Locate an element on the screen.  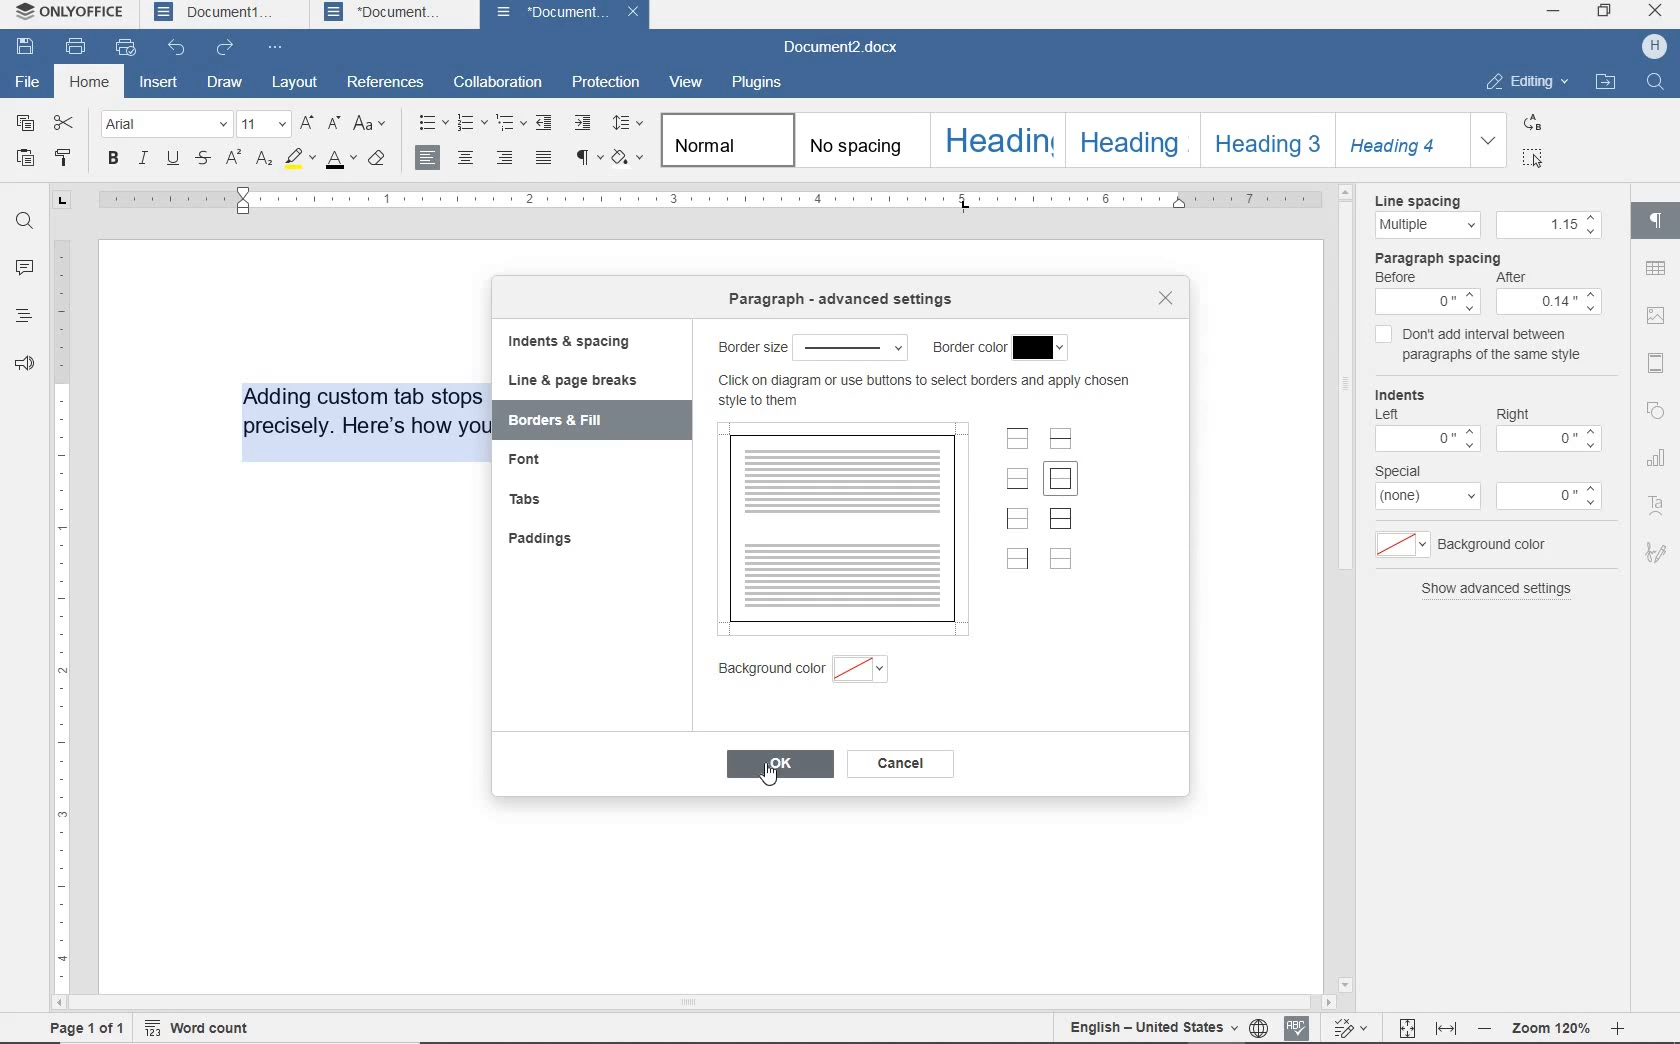
special is located at coordinates (1406, 470).